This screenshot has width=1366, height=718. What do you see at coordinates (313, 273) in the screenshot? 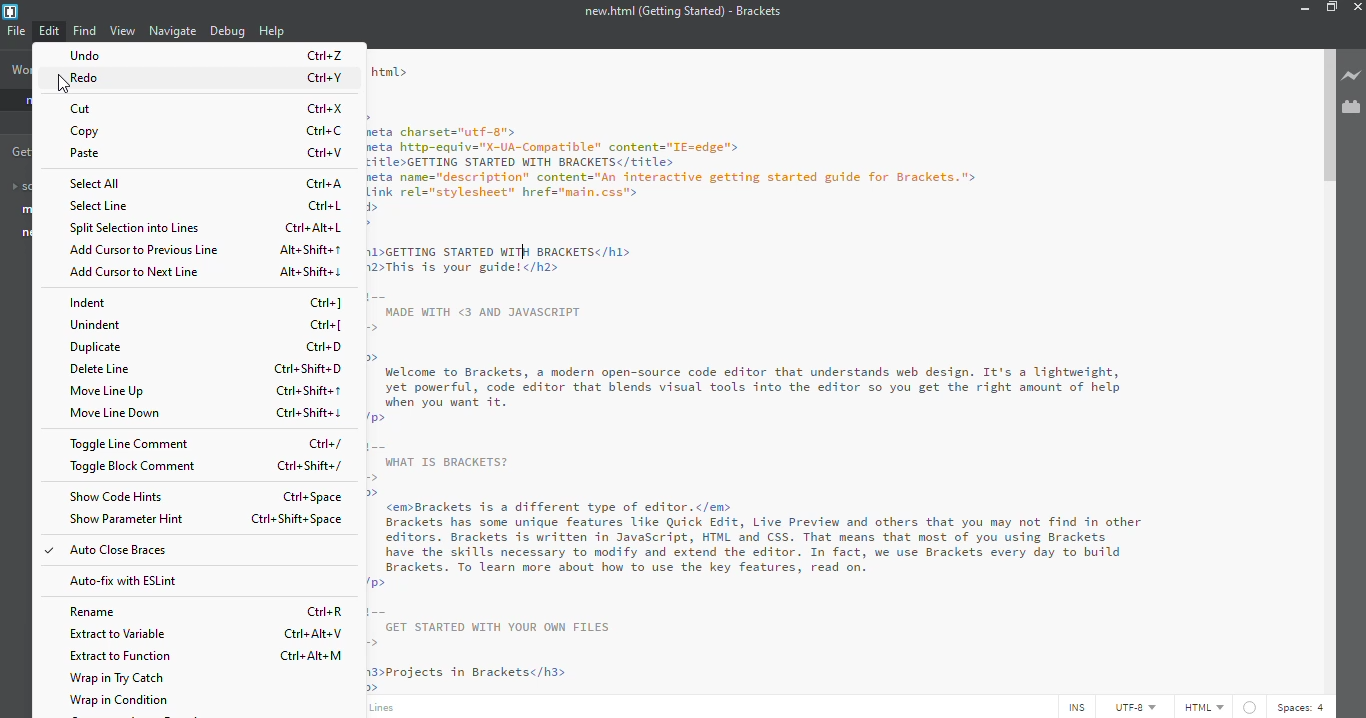
I see `alt+shift+ down arrow` at bounding box center [313, 273].